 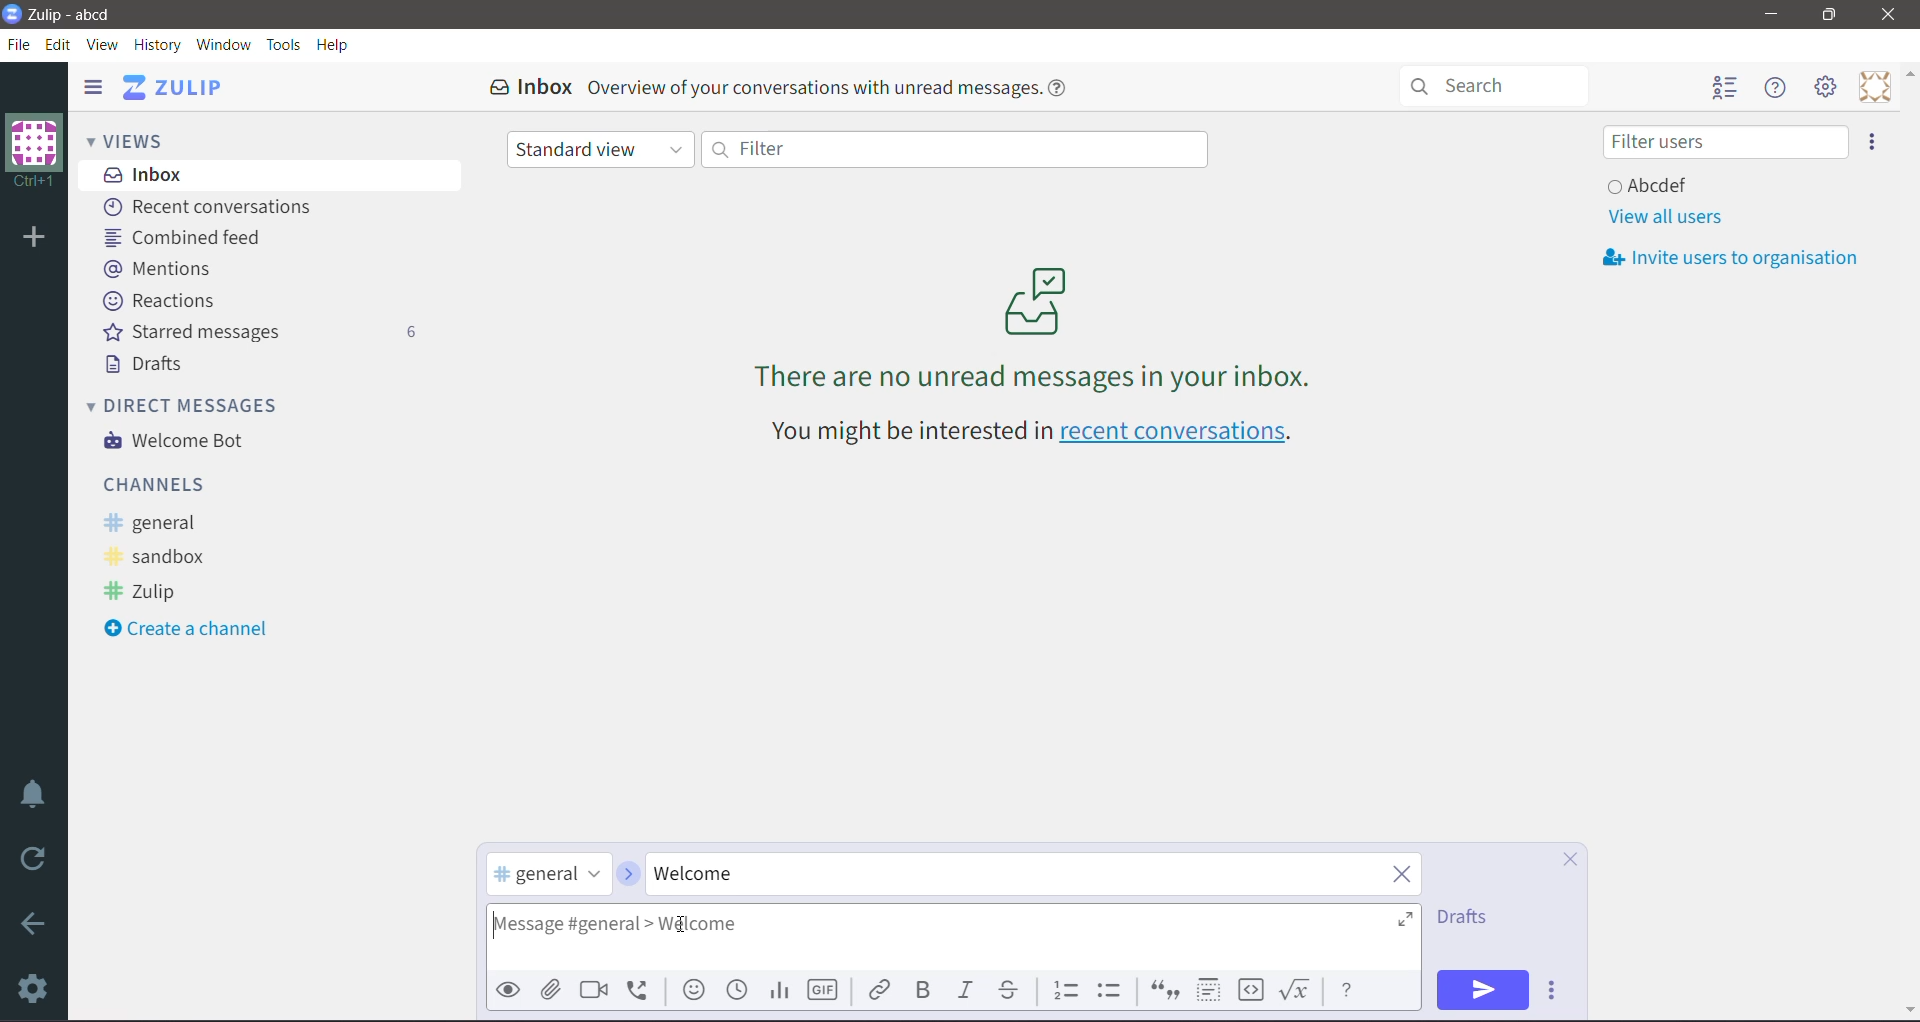 What do you see at coordinates (271, 174) in the screenshot?
I see `Inbox` at bounding box center [271, 174].